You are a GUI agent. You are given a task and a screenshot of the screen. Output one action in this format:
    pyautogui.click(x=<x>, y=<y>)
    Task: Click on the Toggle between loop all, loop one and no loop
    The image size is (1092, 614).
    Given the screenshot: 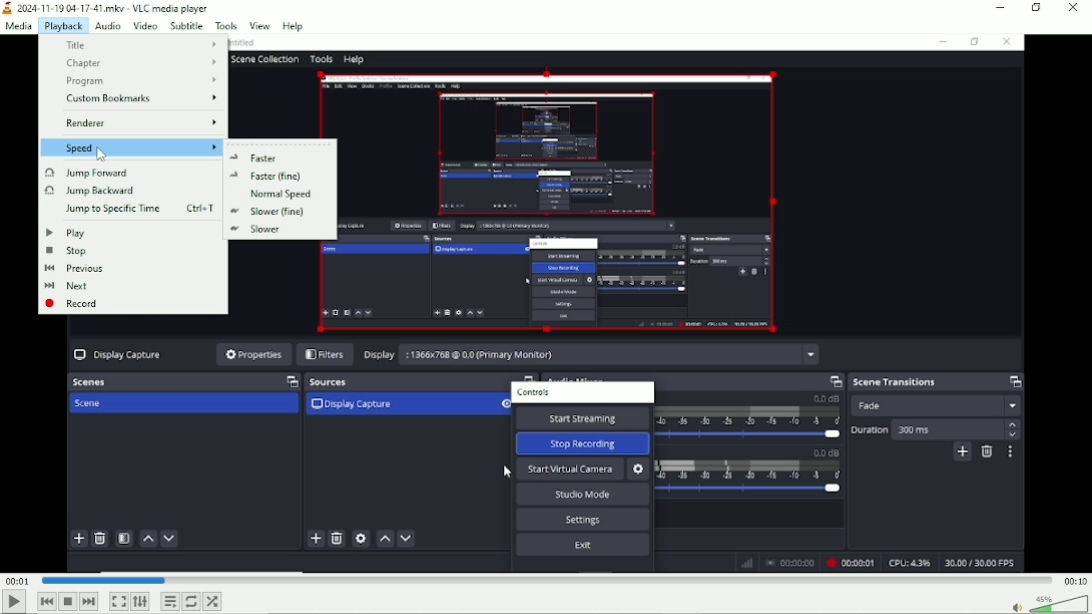 What is the action you would take?
    pyautogui.click(x=191, y=602)
    